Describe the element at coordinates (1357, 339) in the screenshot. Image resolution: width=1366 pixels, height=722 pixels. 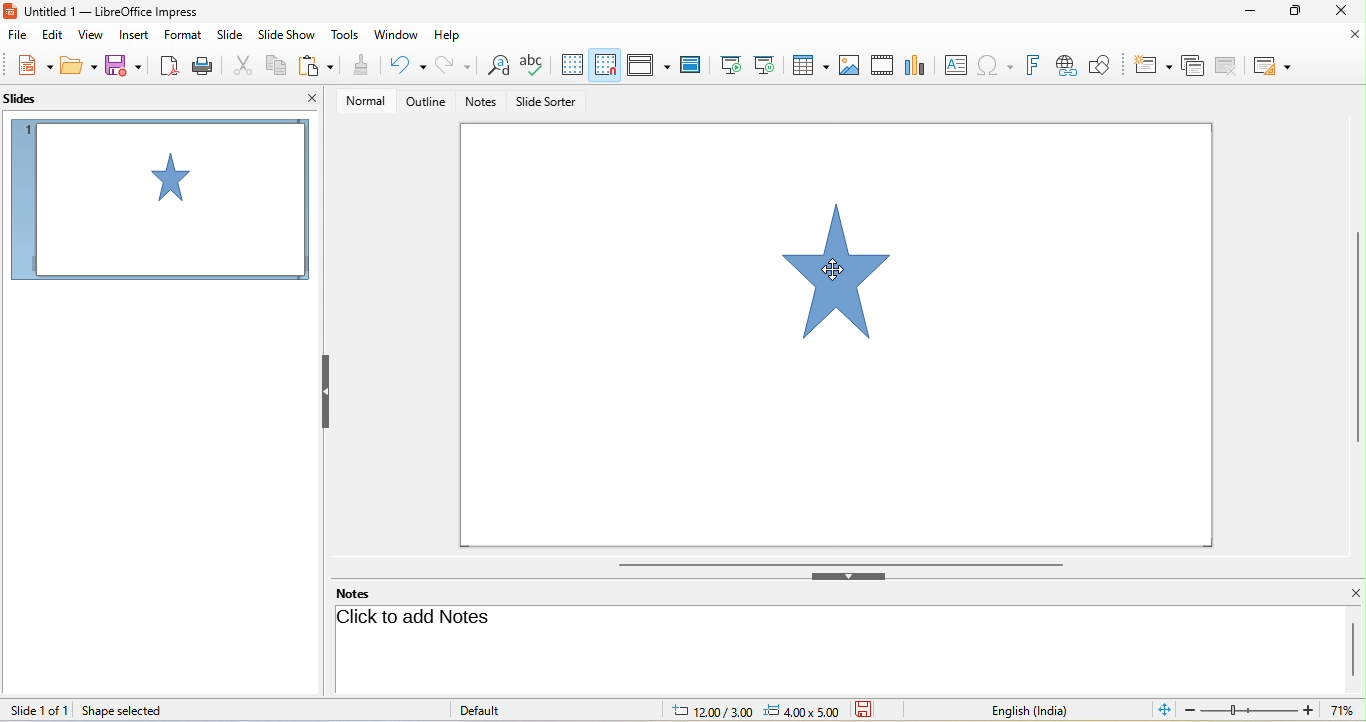
I see `vertical scroll bar` at that location.